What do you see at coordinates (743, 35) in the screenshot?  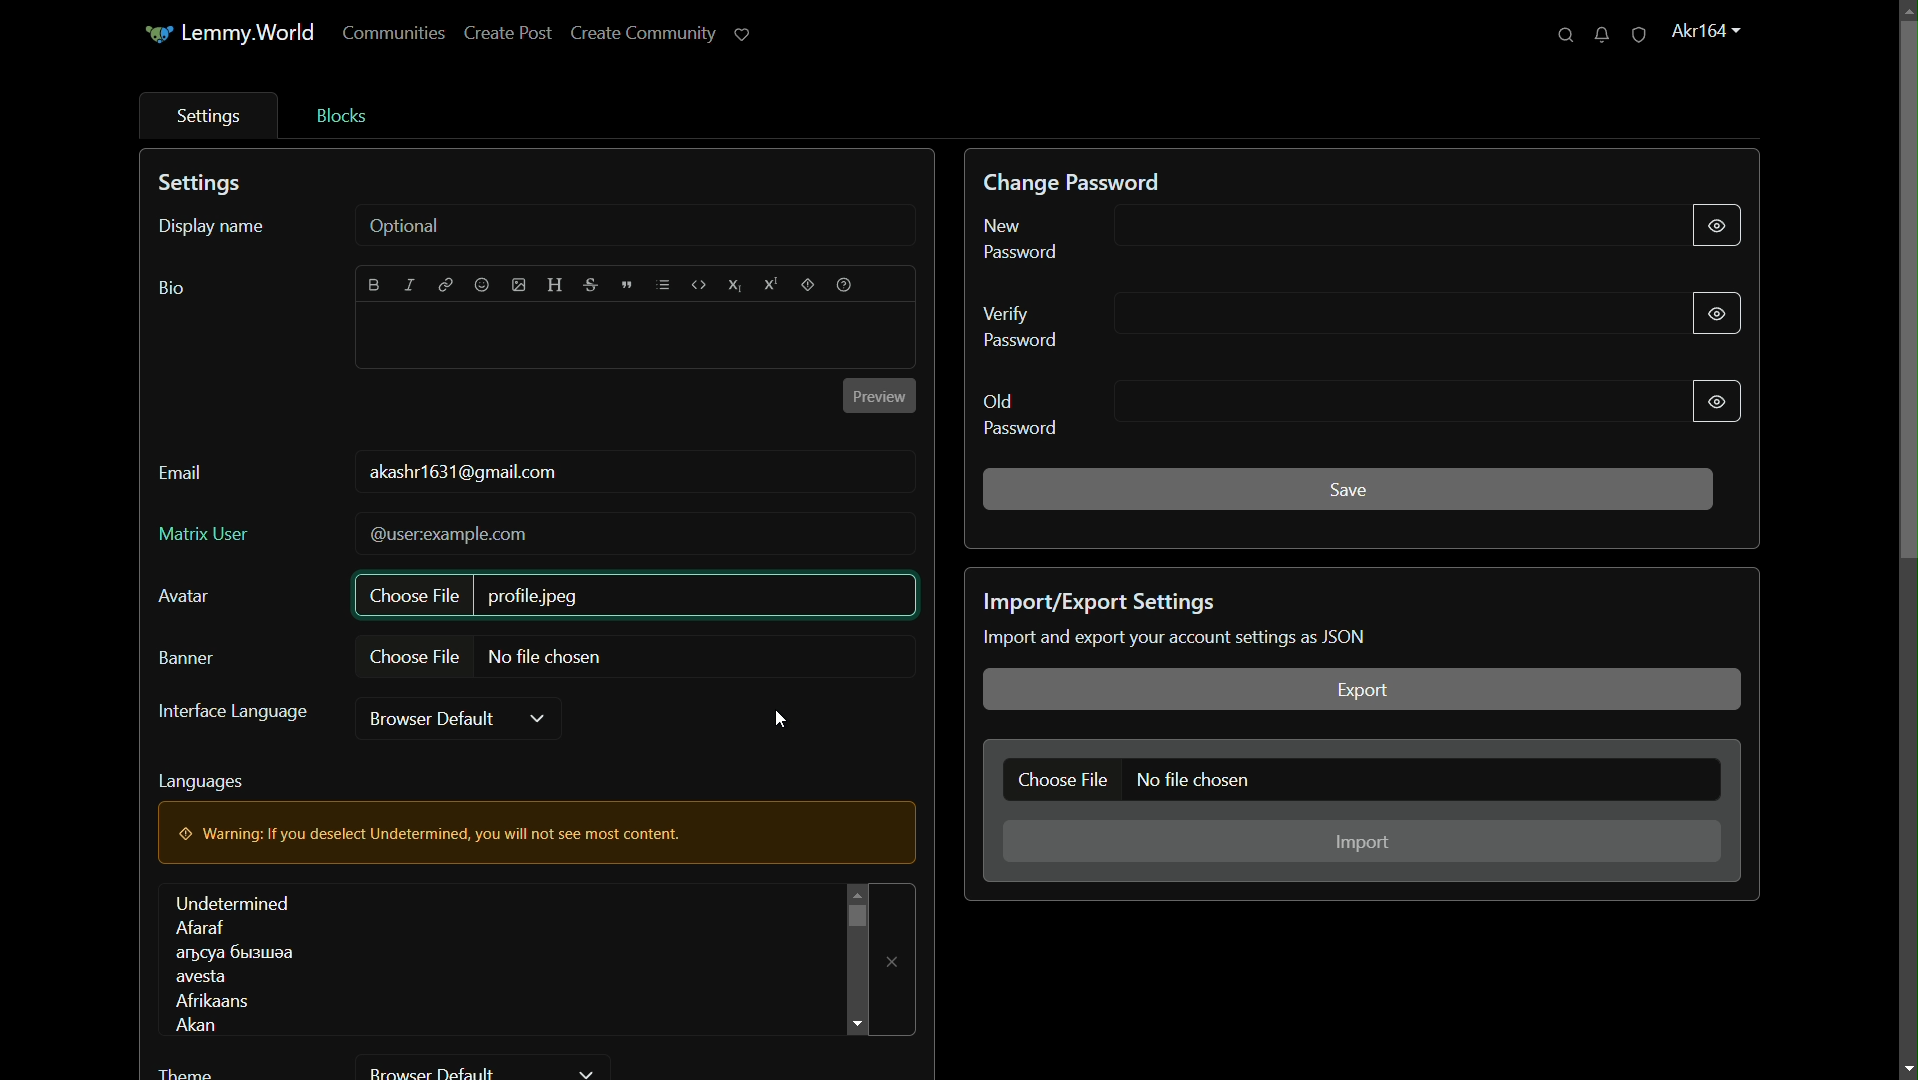 I see `support lemmy` at bounding box center [743, 35].